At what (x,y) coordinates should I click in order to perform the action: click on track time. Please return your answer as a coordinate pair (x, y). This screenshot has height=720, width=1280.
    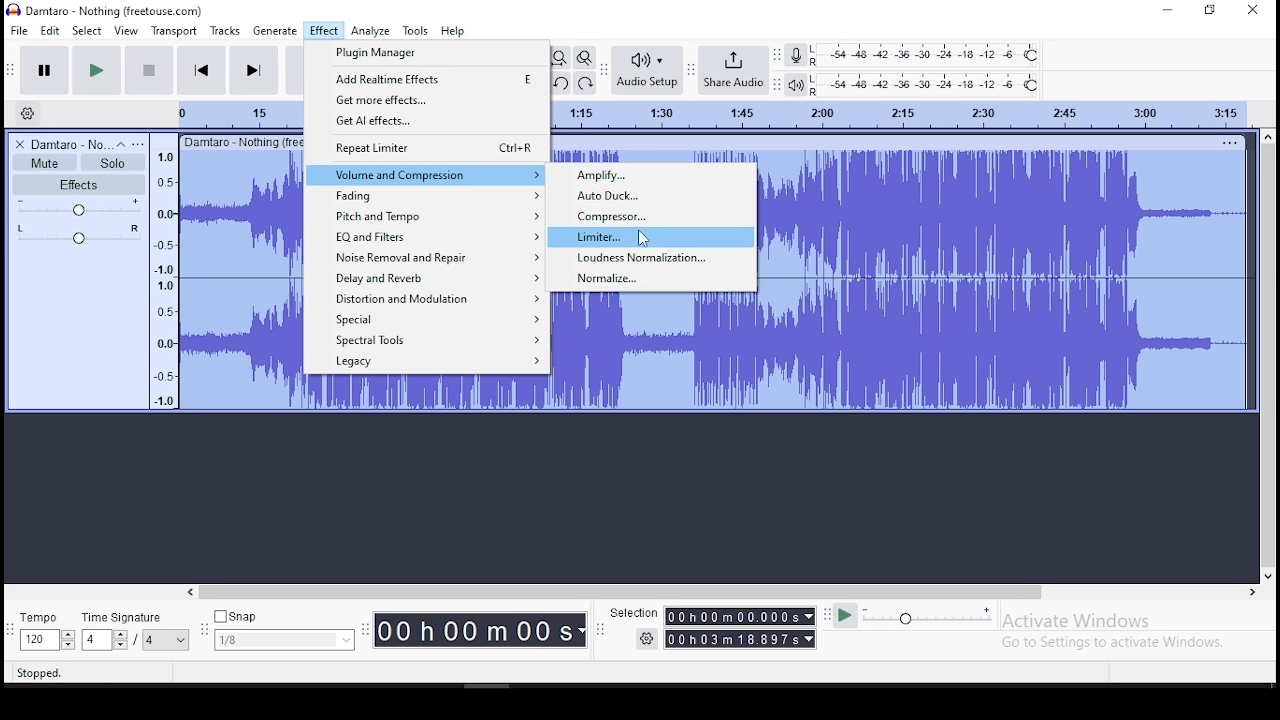
    Looking at the image, I should click on (900, 114).